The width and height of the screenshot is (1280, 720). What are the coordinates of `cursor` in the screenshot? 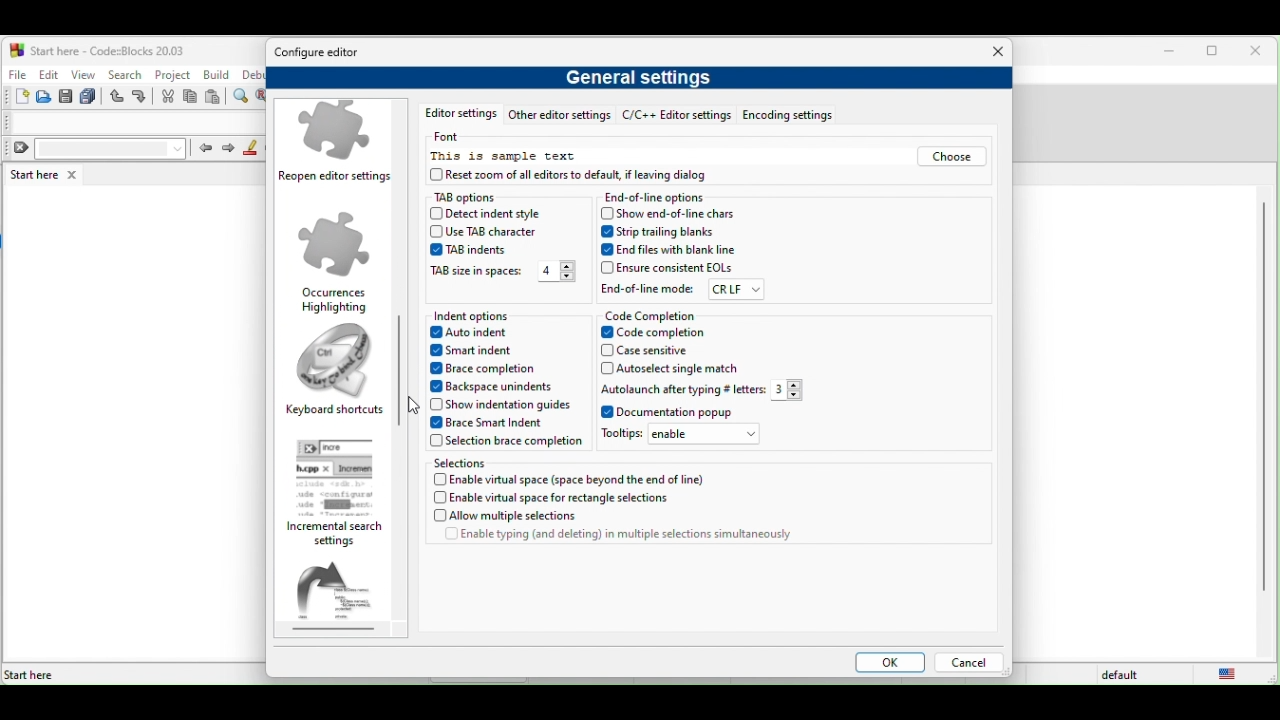 It's located at (420, 405).